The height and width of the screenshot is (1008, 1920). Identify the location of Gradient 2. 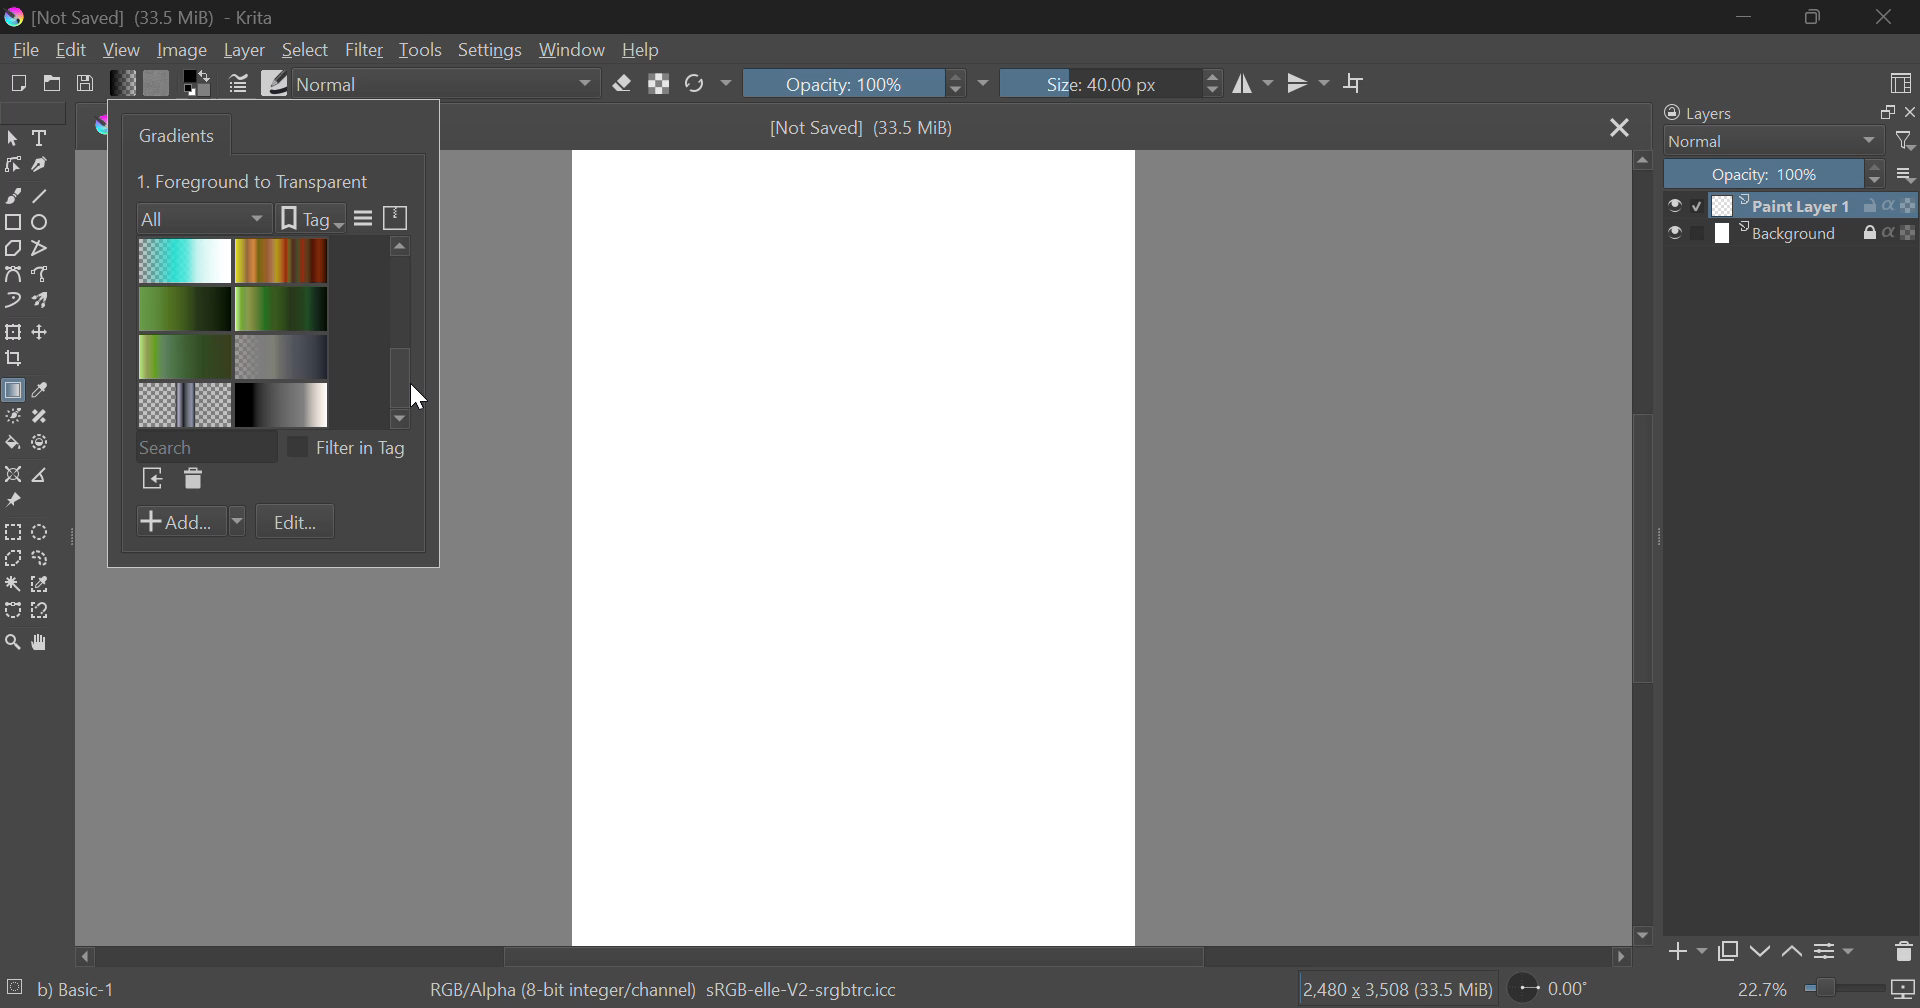
(278, 259).